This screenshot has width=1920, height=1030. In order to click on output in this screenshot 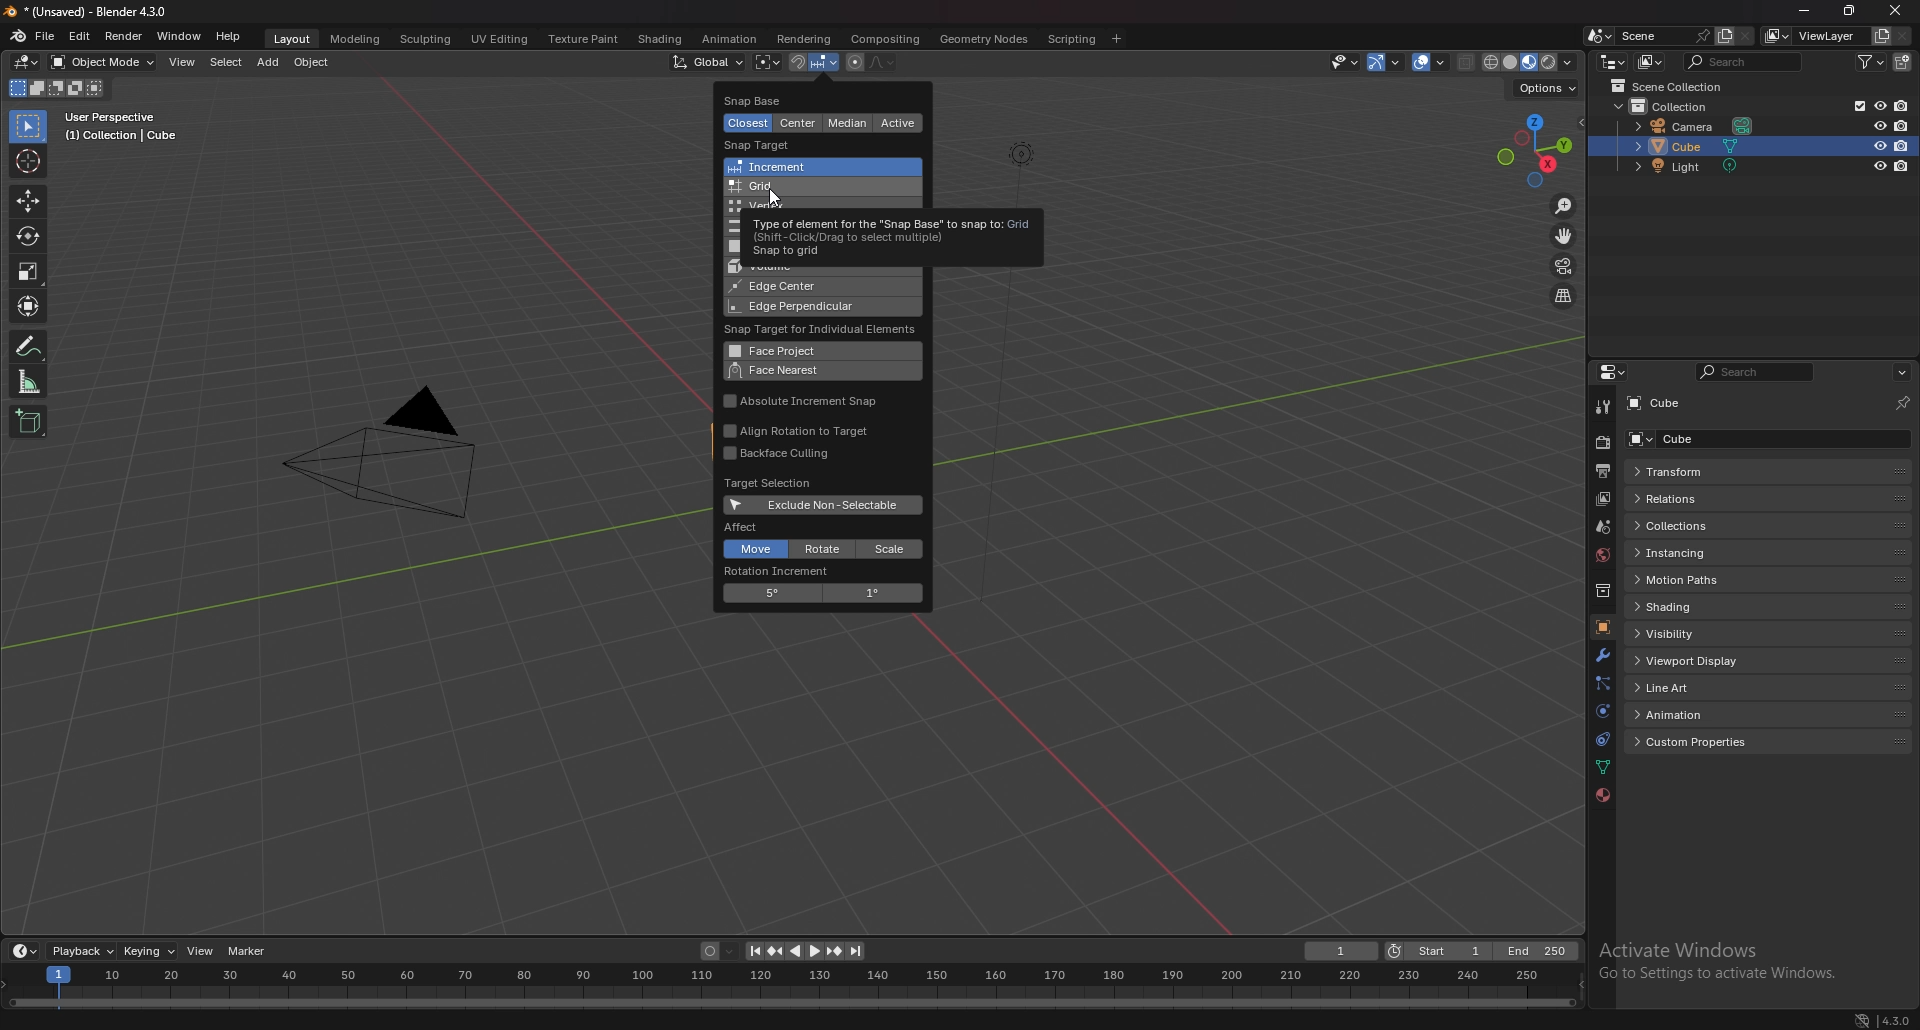, I will do `click(1603, 471)`.